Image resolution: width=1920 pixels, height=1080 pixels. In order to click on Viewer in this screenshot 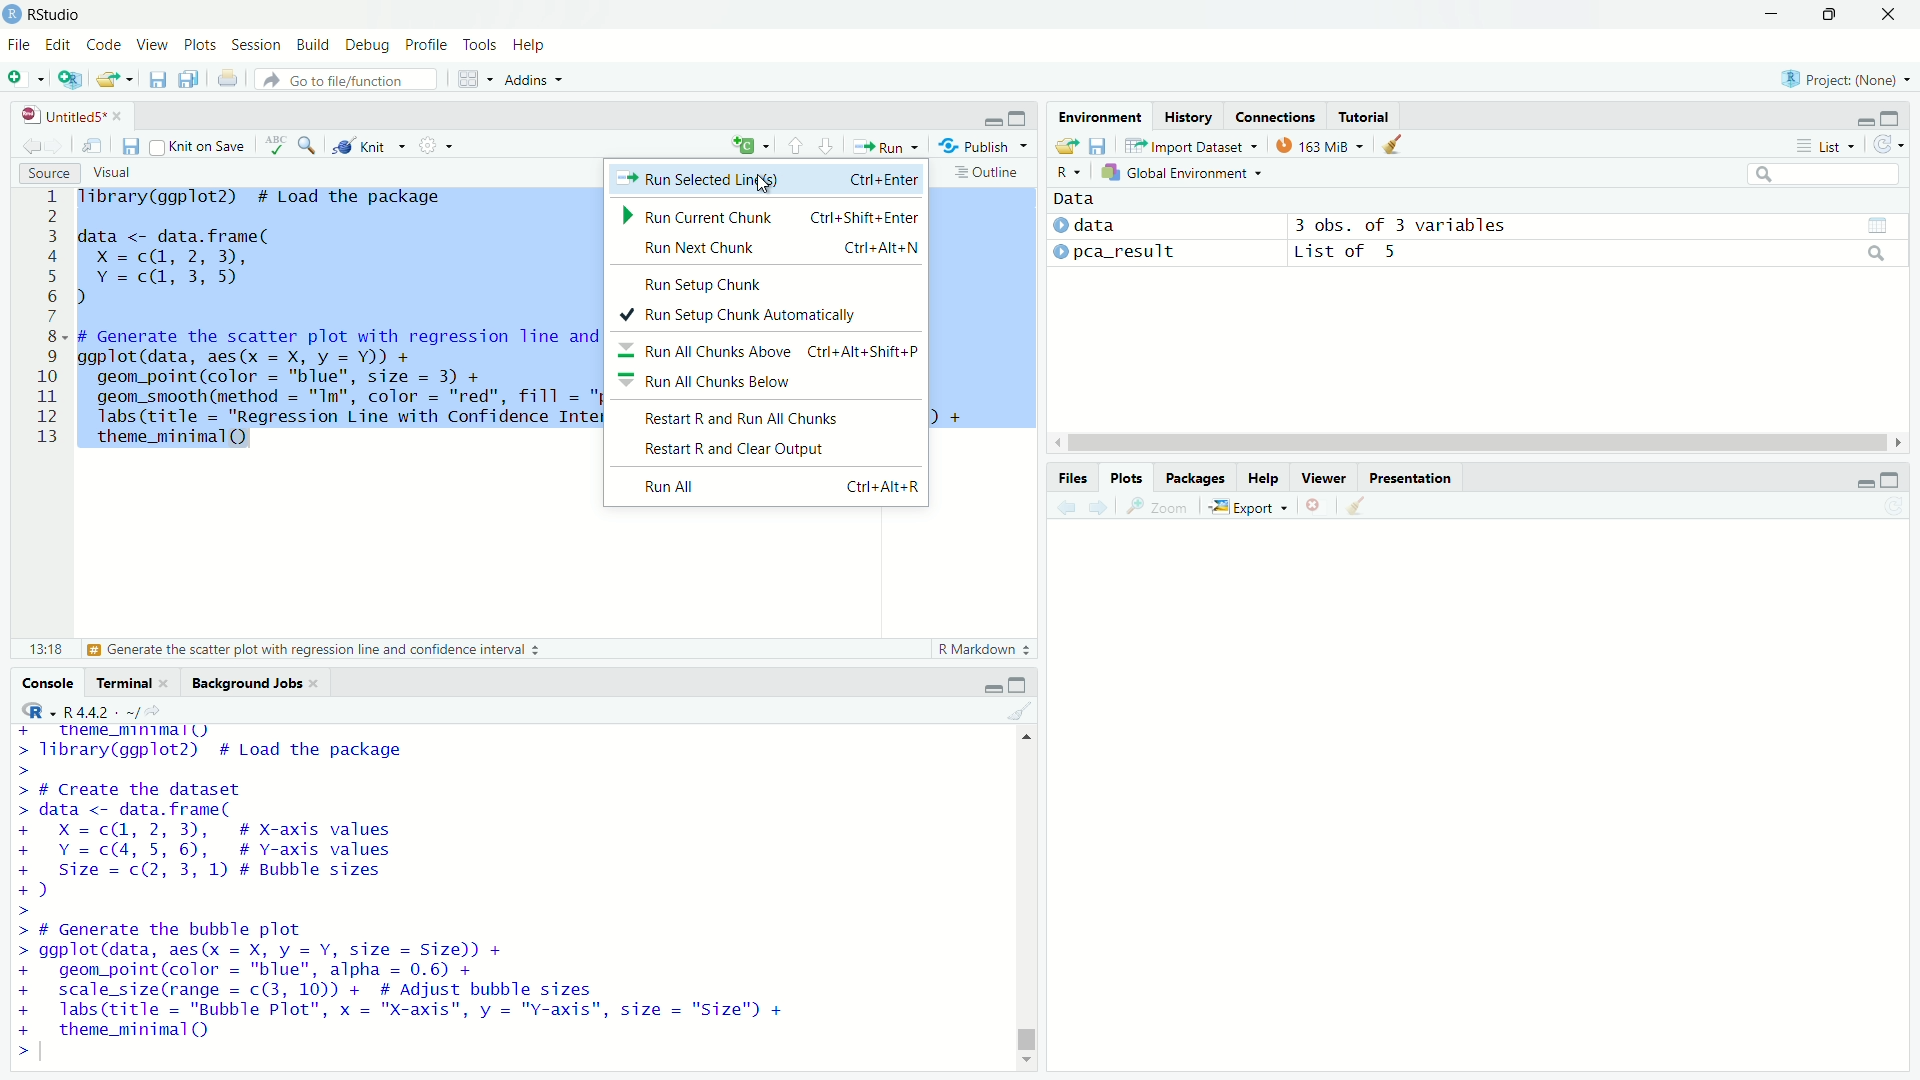, I will do `click(1324, 477)`.